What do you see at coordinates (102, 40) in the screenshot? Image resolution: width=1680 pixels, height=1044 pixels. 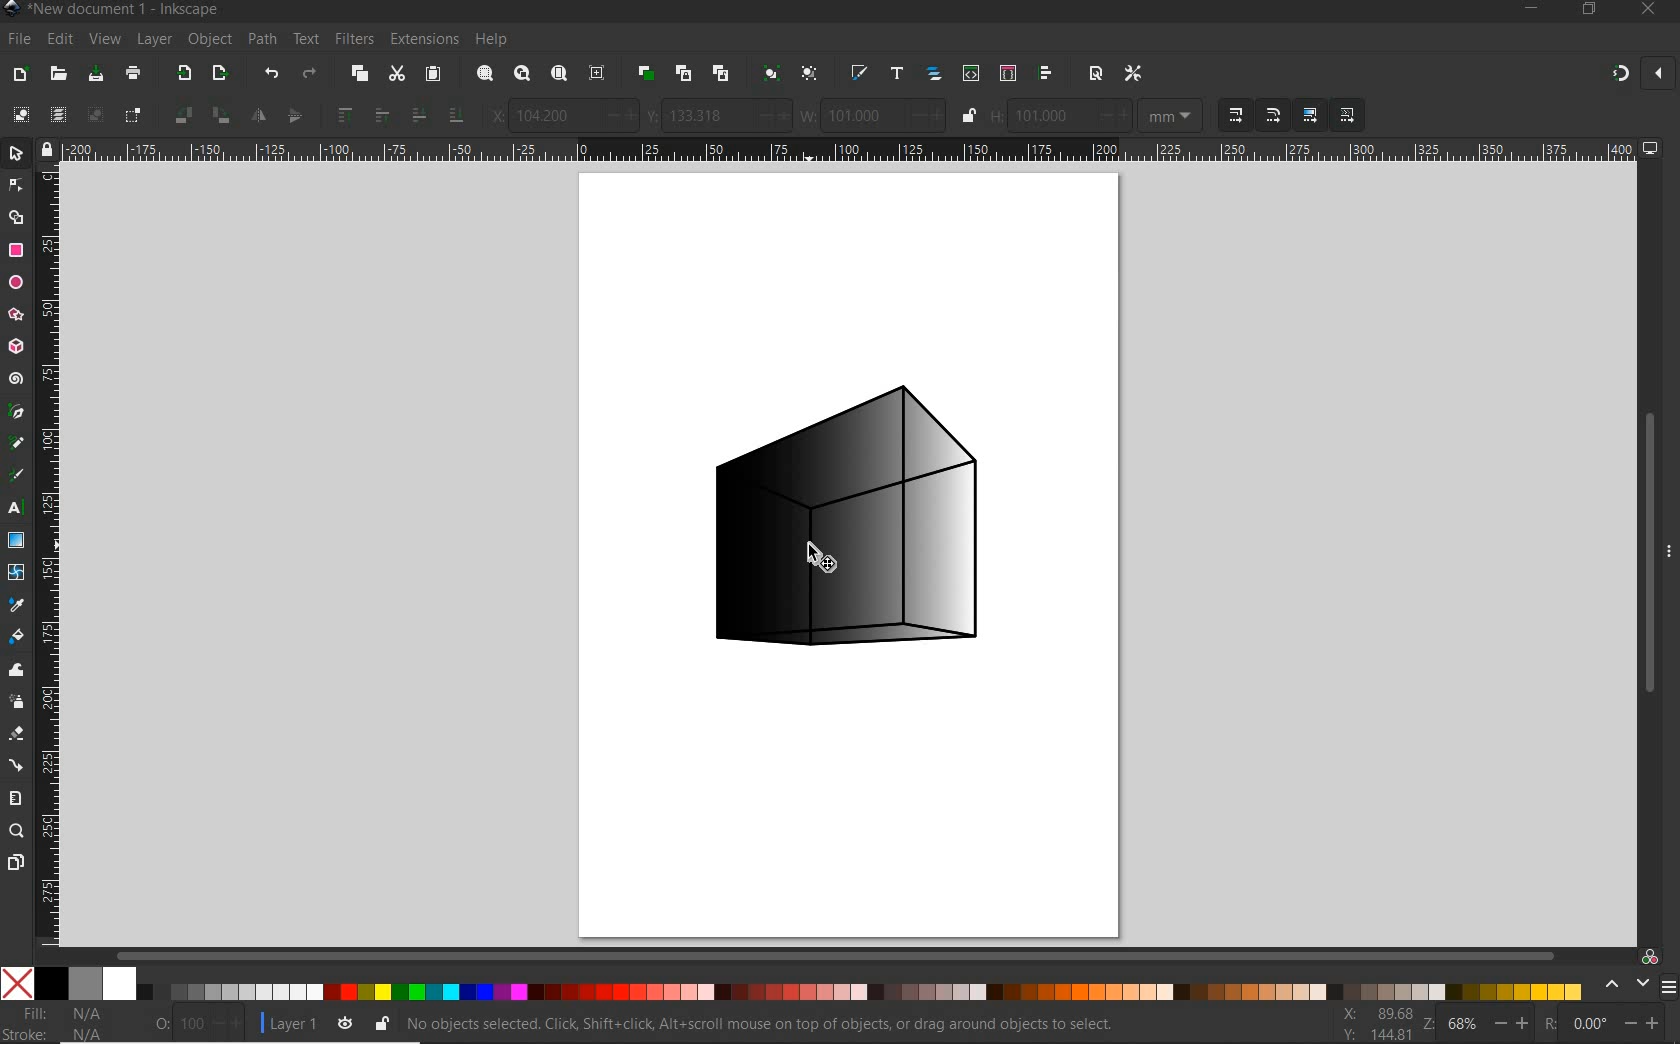 I see `VIEW` at bounding box center [102, 40].